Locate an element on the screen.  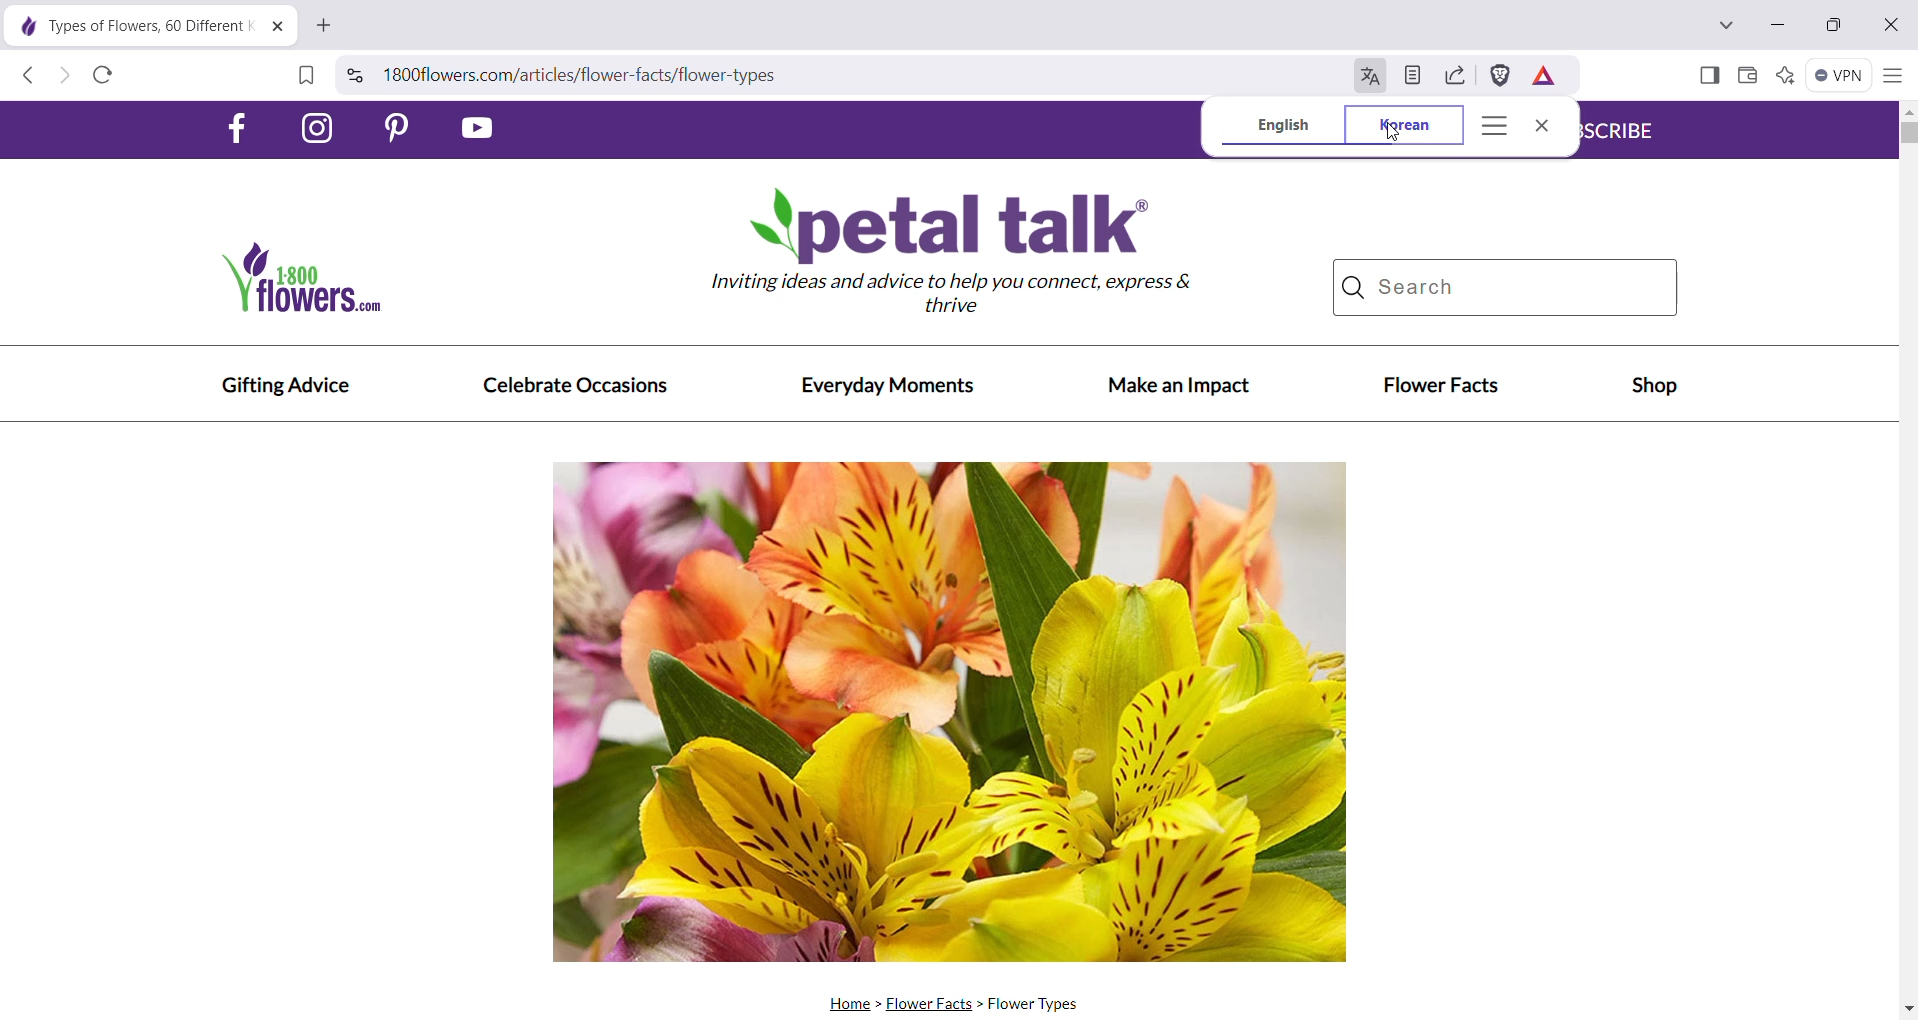
Brave Shields is located at coordinates (1498, 76).